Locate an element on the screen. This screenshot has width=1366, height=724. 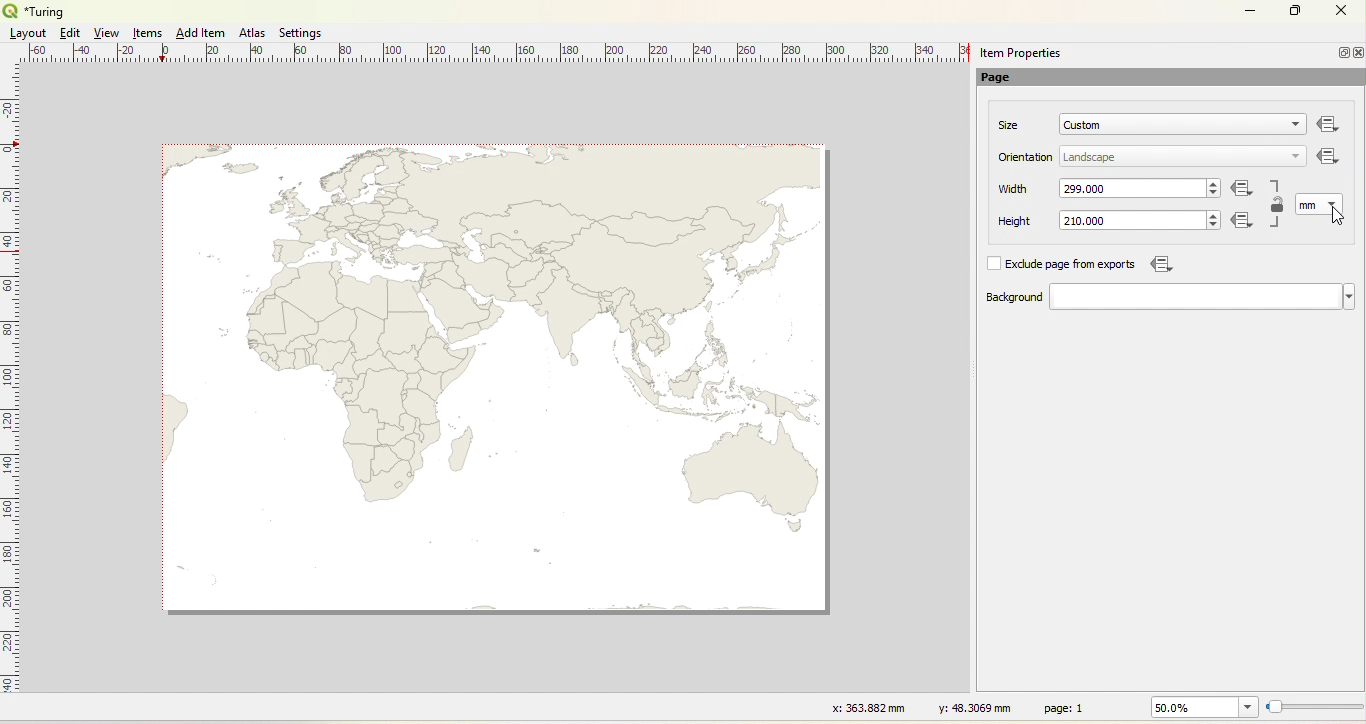
item properties is located at coordinates (1020, 53).